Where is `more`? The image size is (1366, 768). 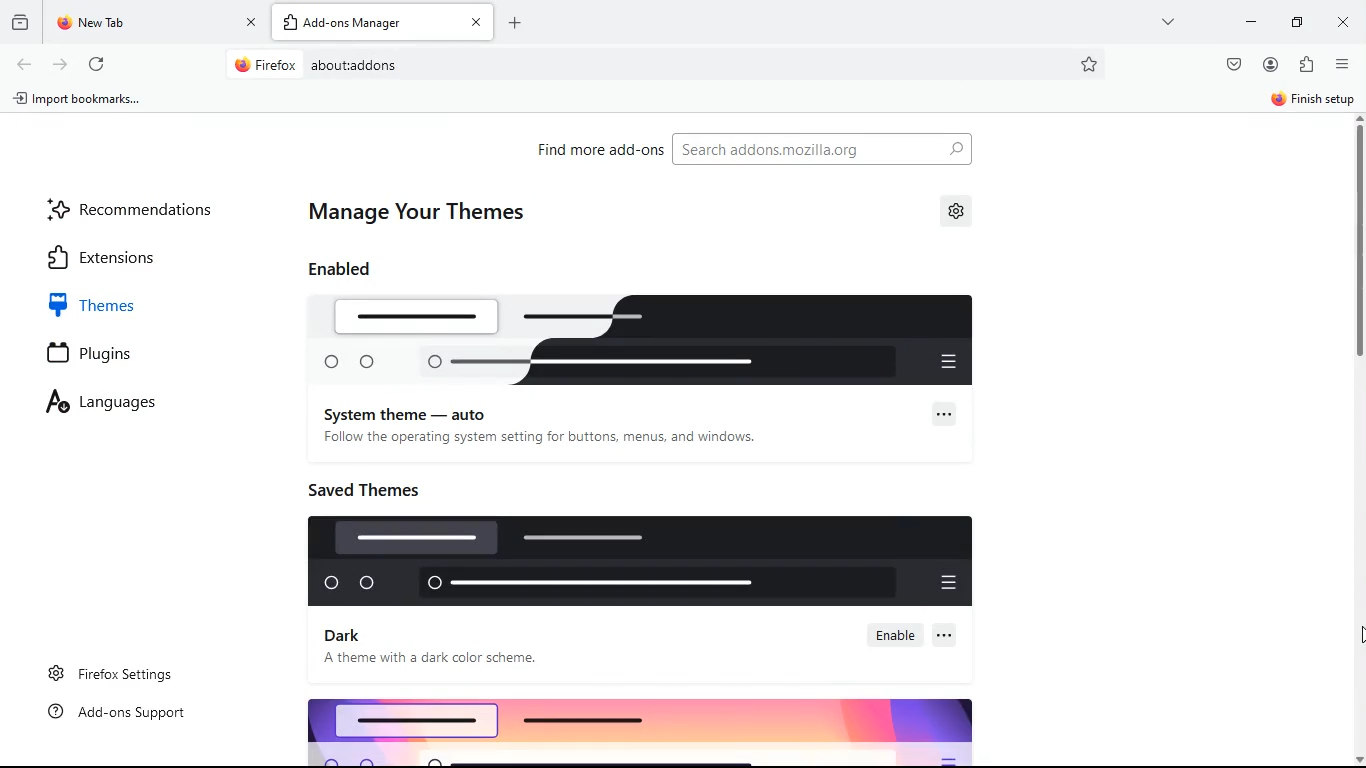
more is located at coordinates (949, 635).